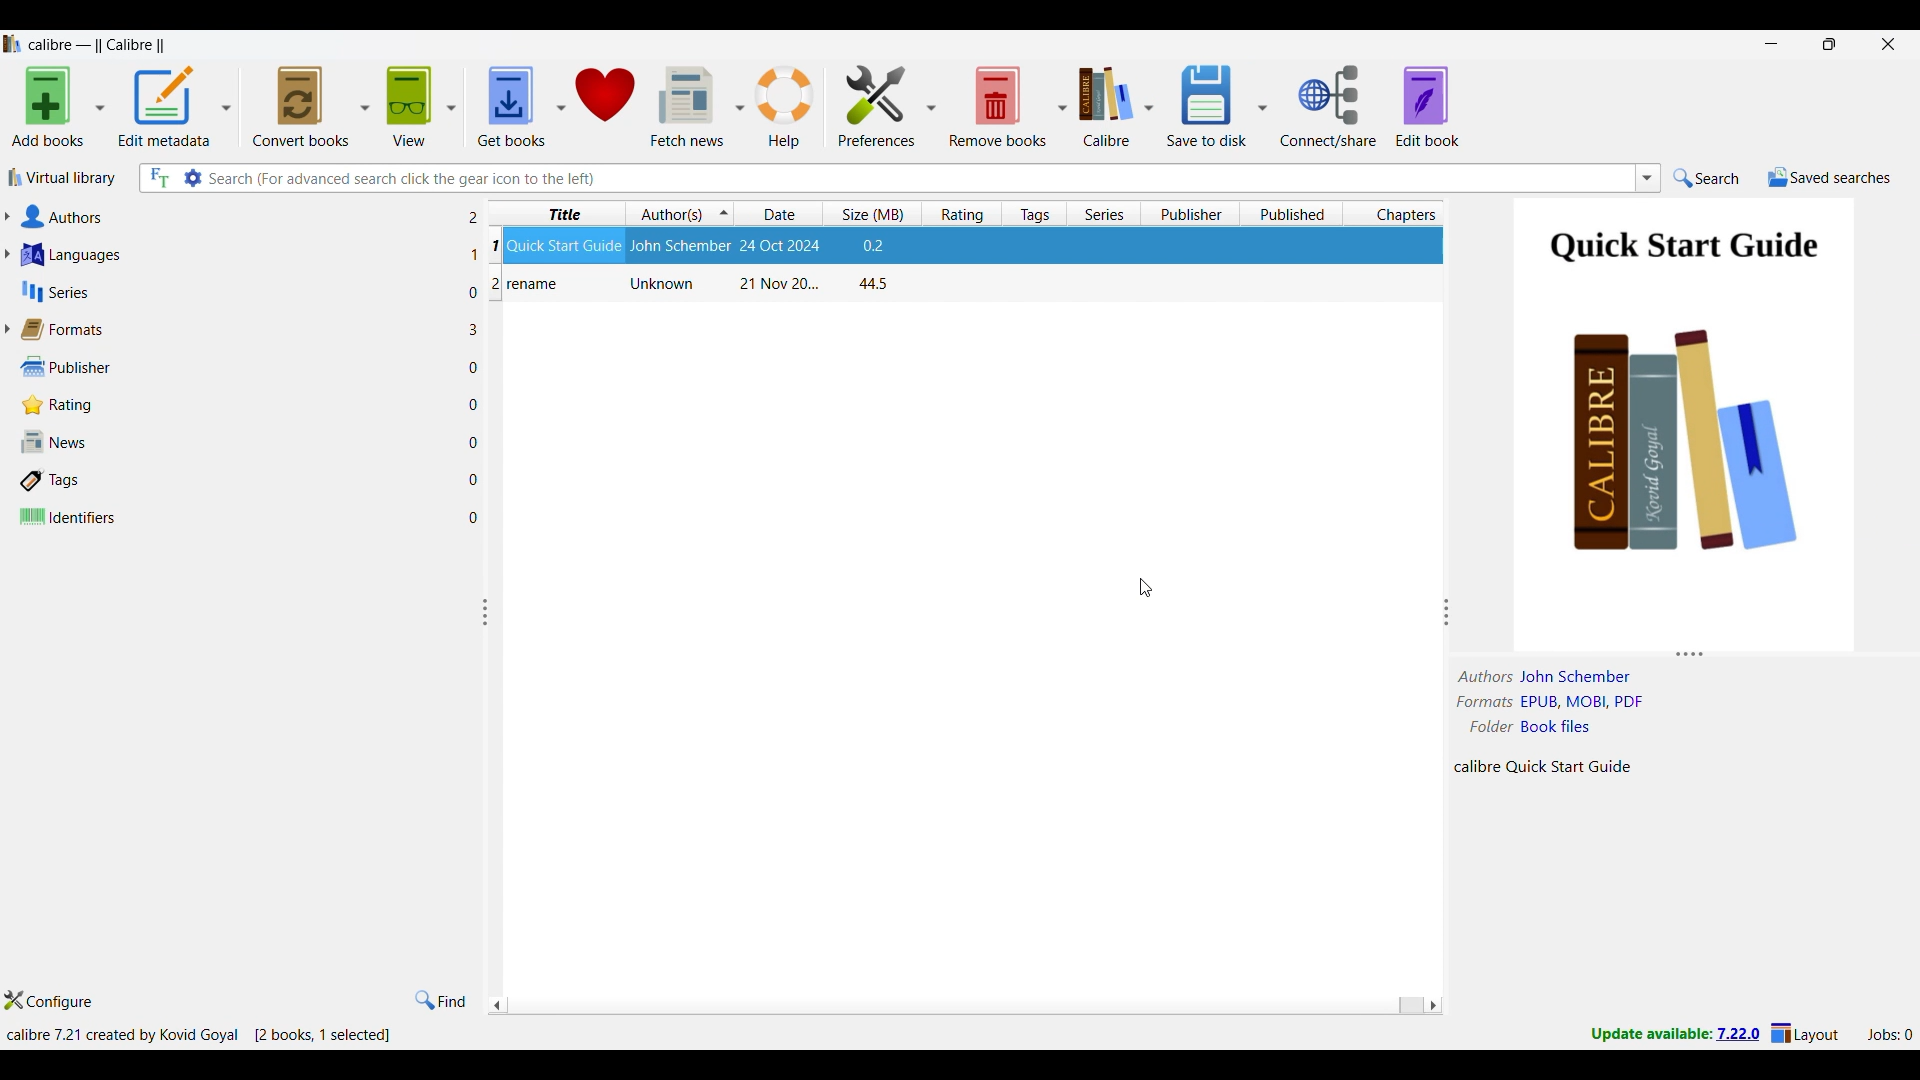 Image resolution: width=1920 pixels, height=1080 pixels. Describe the element at coordinates (477, 328) in the screenshot. I see `3` at that location.